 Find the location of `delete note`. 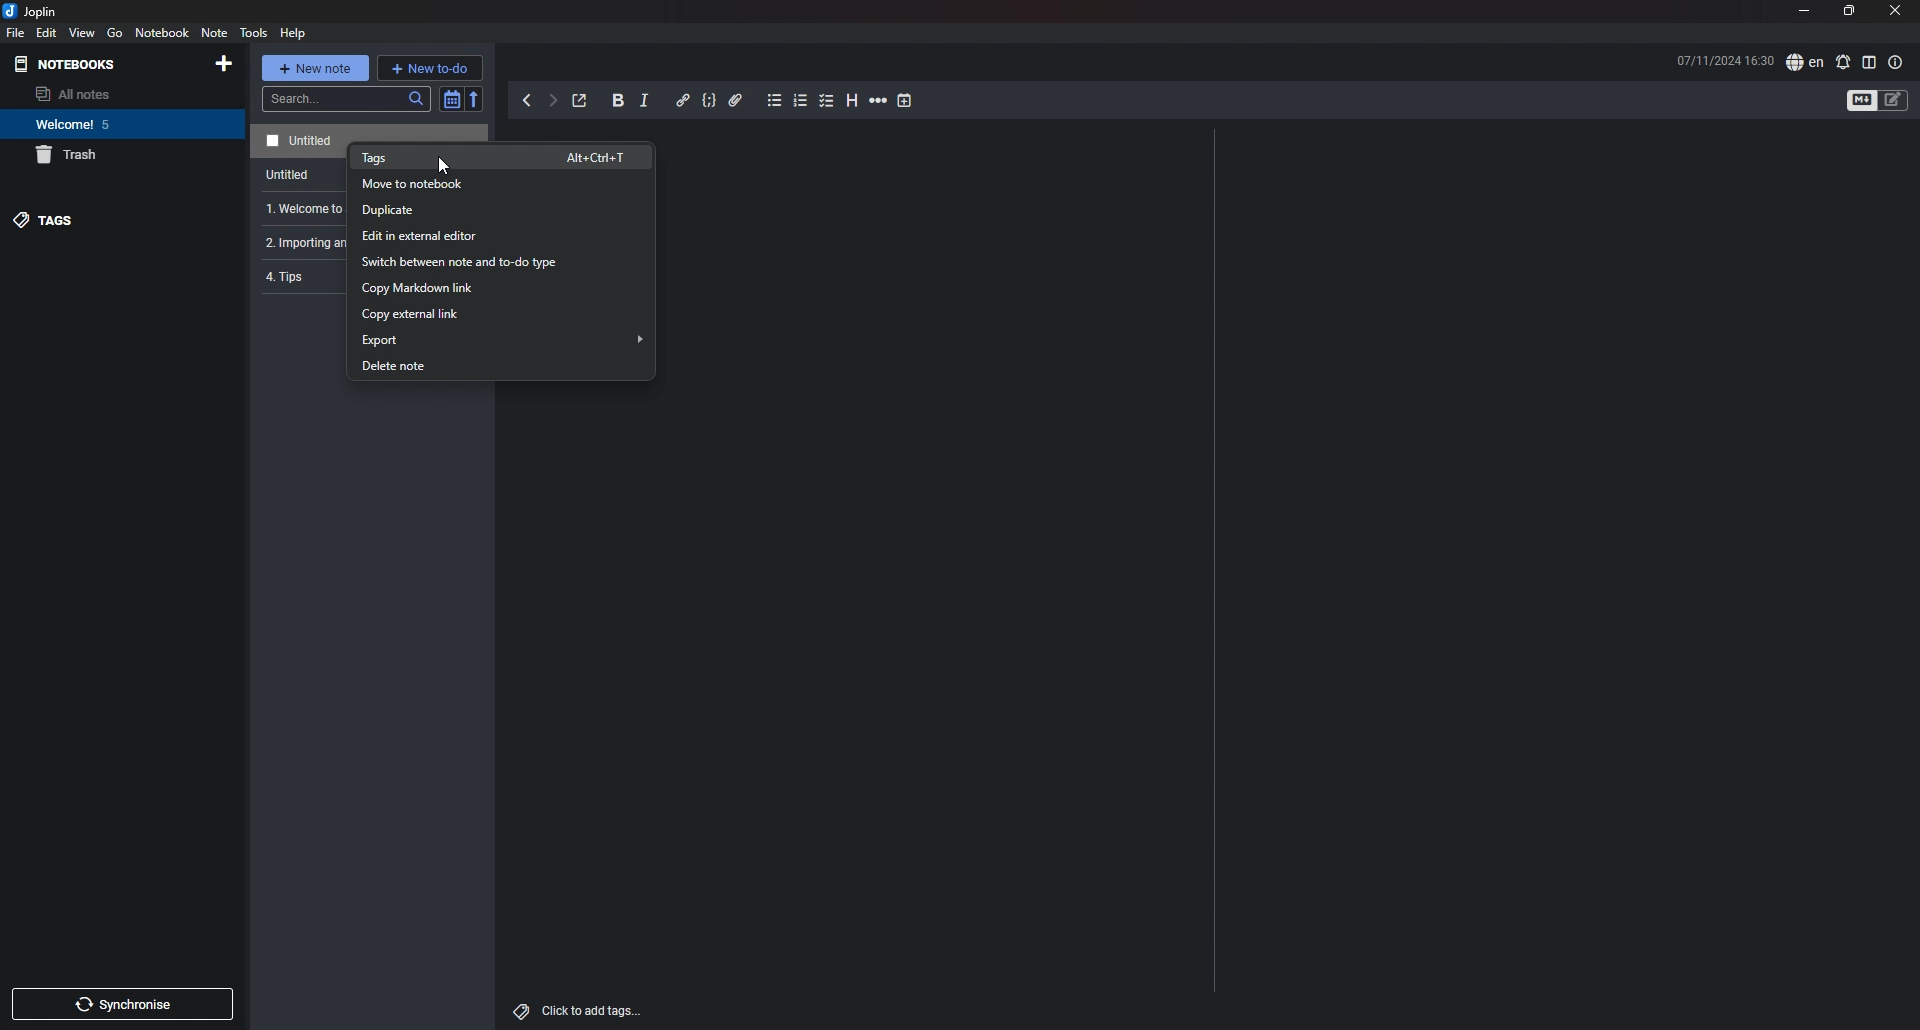

delete note is located at coordinates (502, 365).